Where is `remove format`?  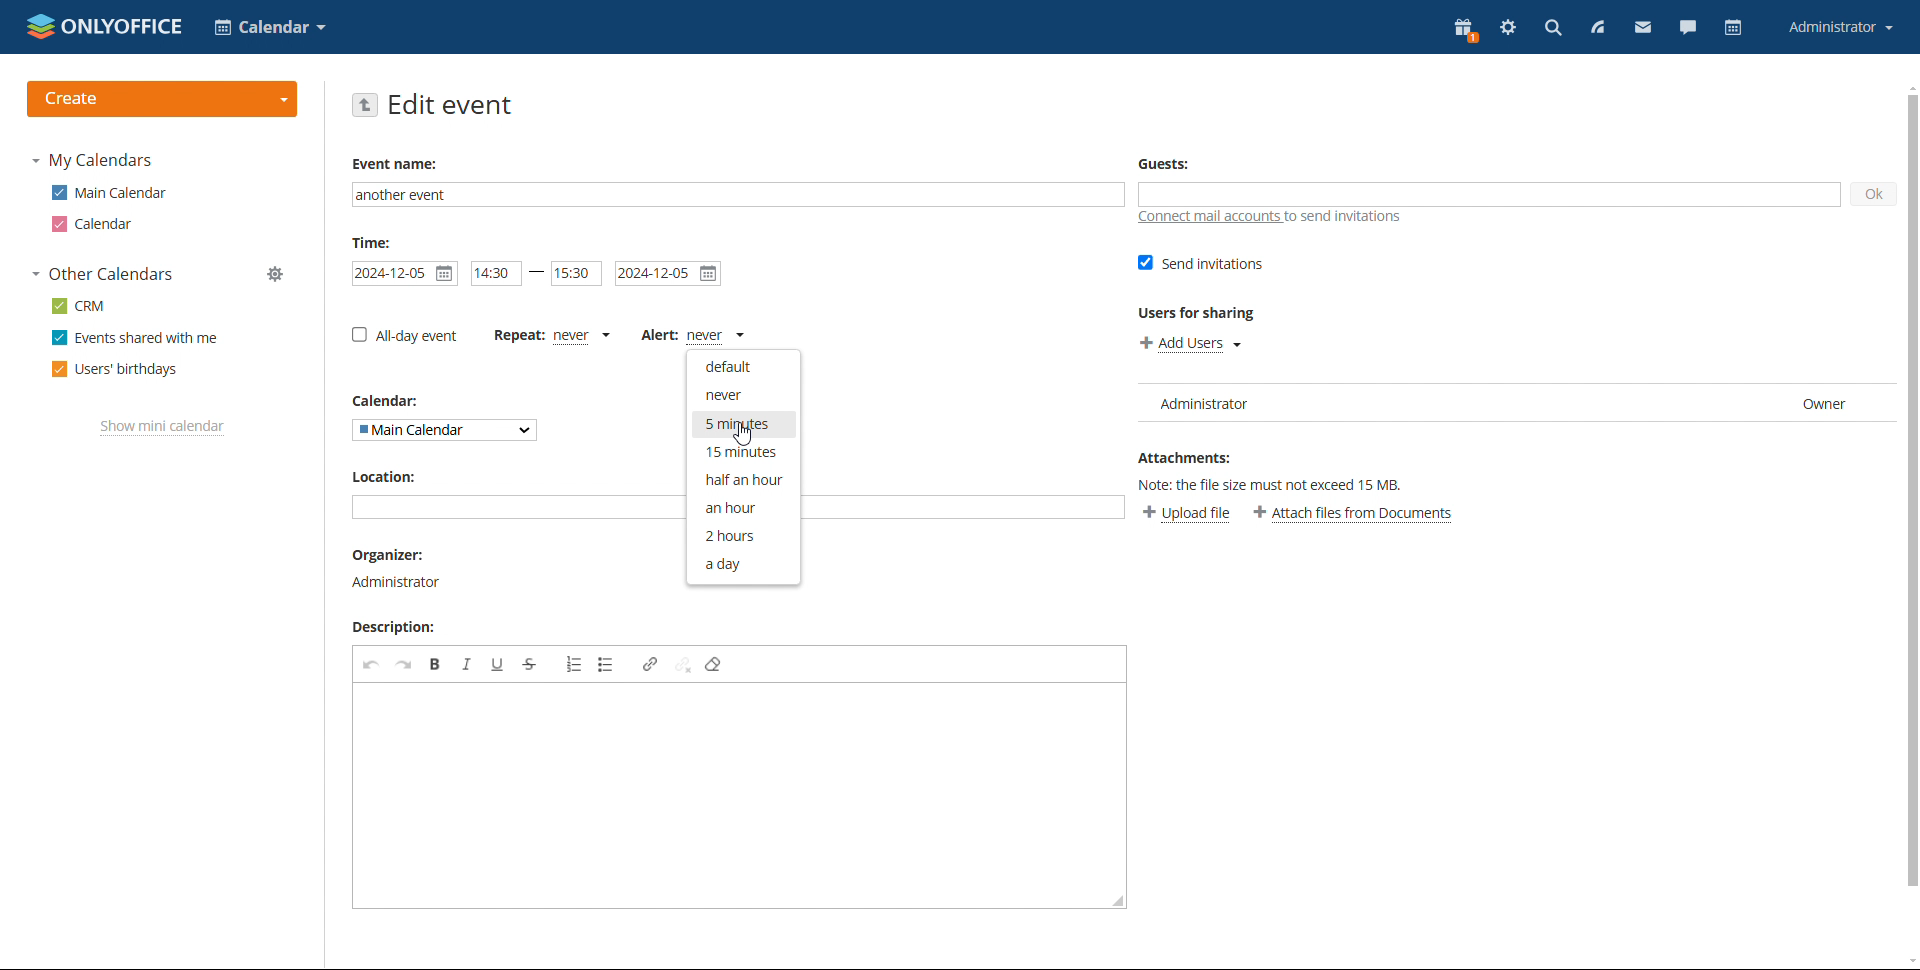
remove format is located at coordinates (714, 665).